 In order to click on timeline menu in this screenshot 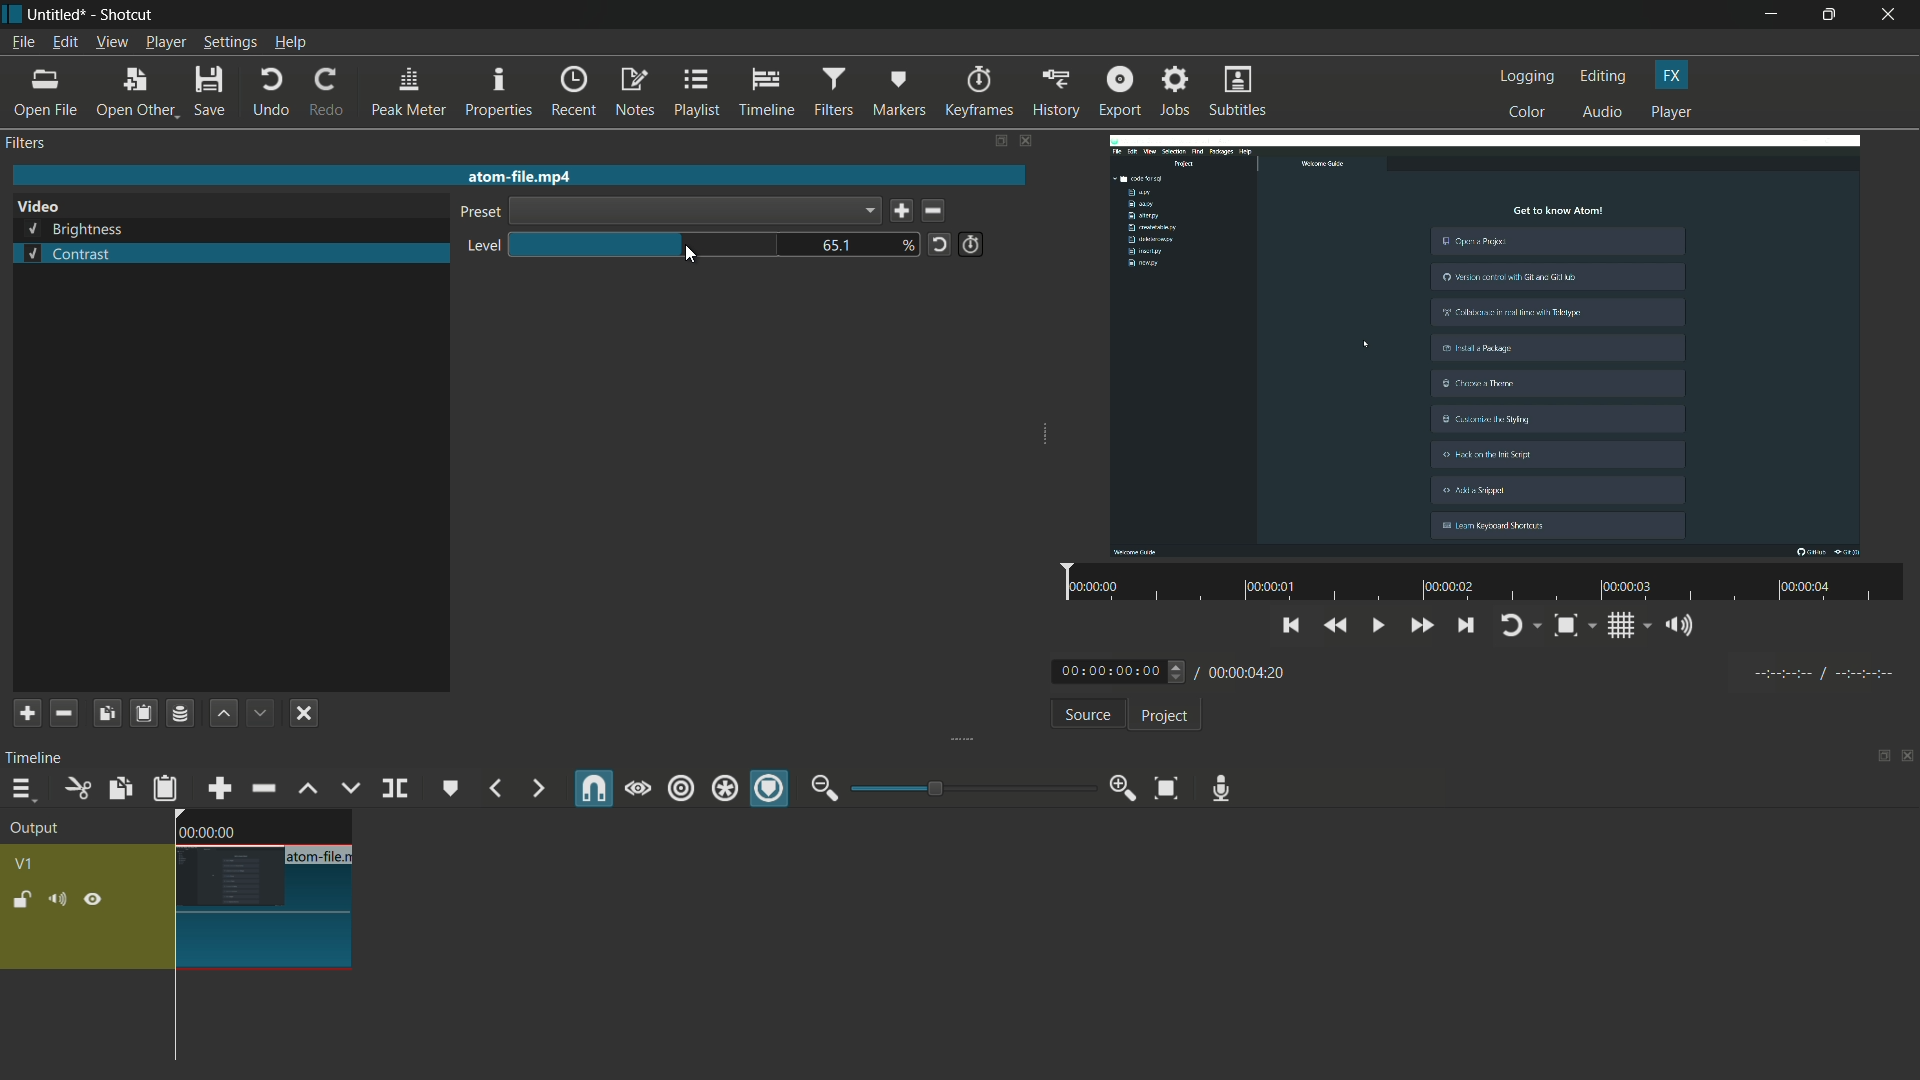, I will do `click(22, 791)`.